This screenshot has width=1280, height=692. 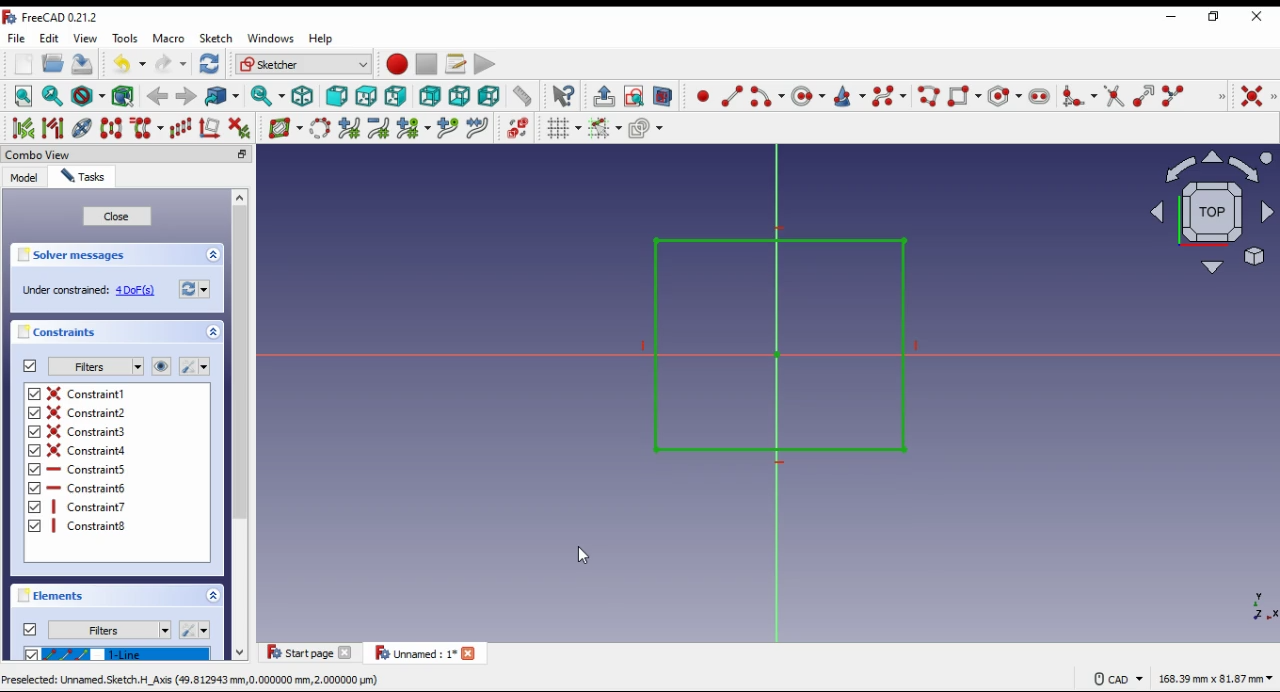 What do you see at coordinates (927, 95) in the screenshot?
I see `create polyline` at bounding box center [927, 95].